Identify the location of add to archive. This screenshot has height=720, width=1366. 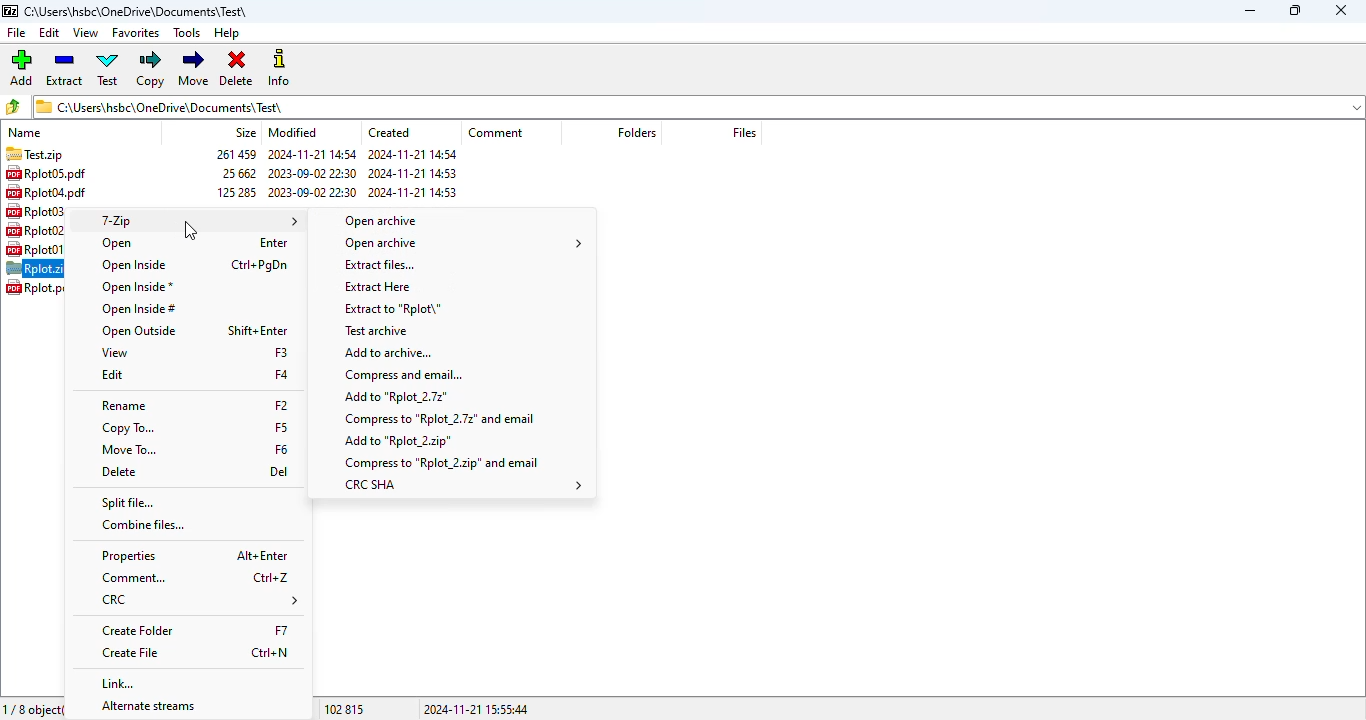
(388, 353).